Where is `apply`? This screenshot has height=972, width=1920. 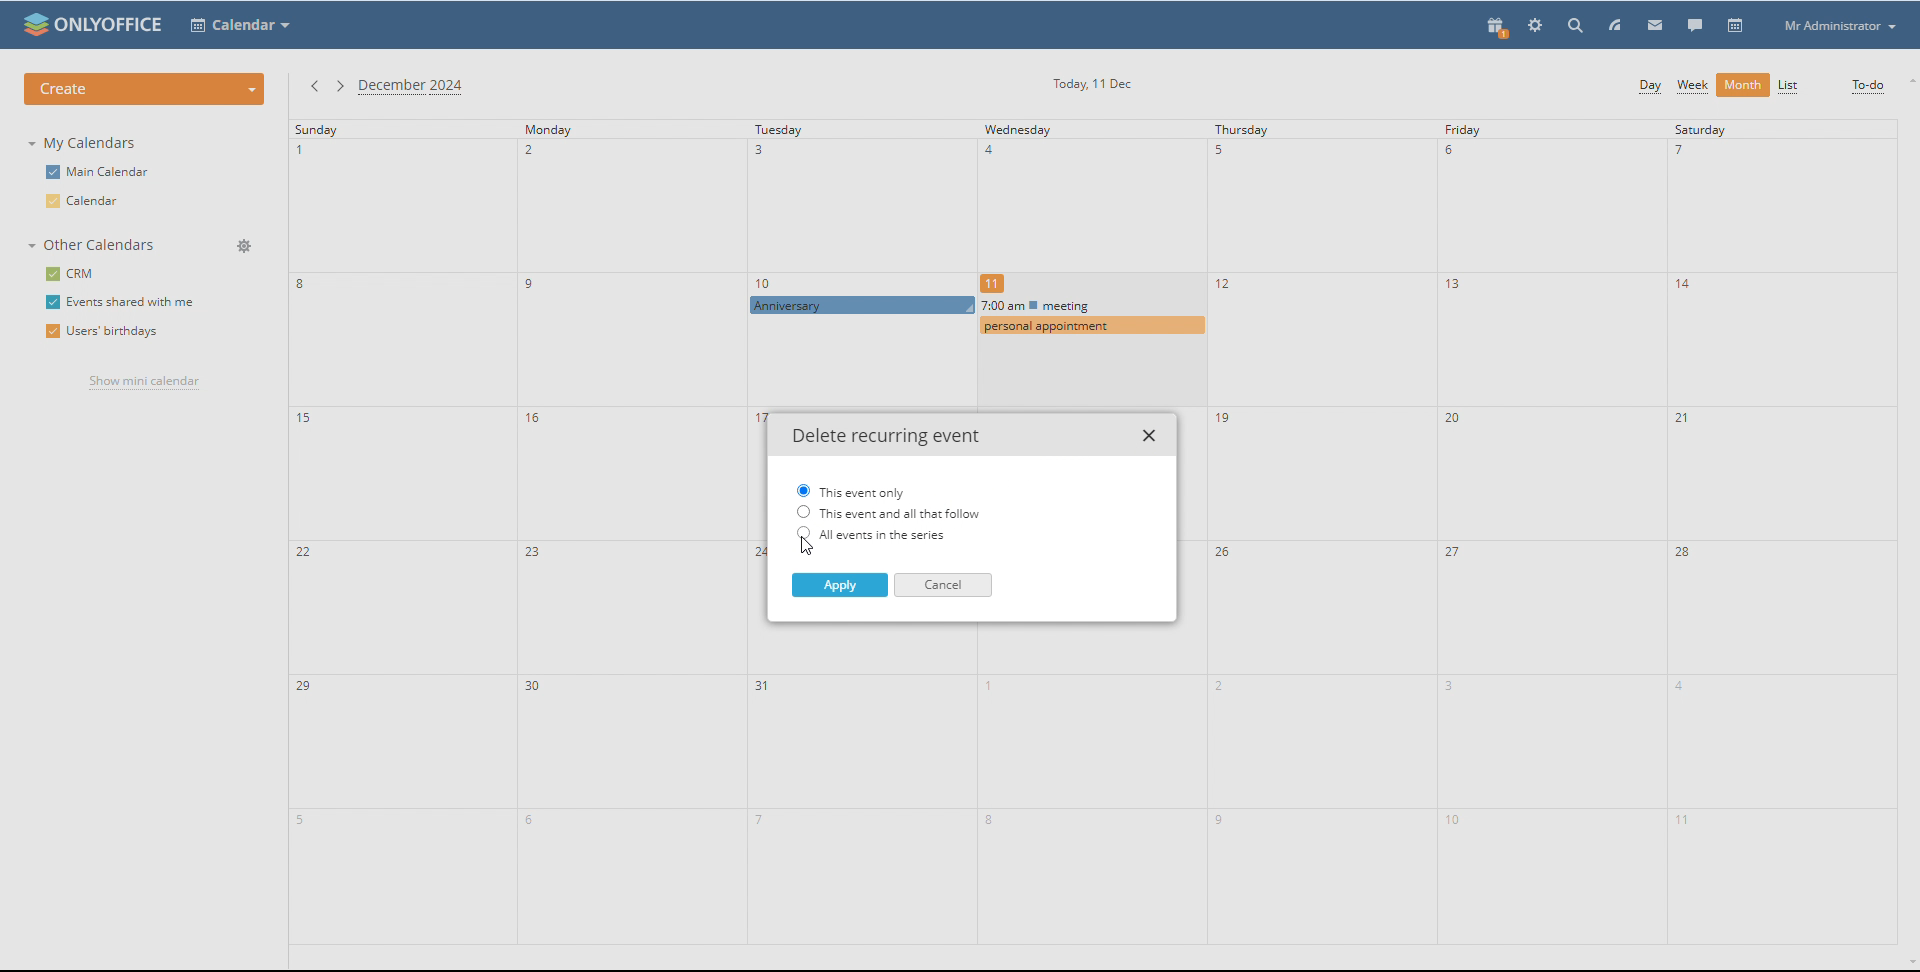 apply is located at coordinates (839, 585).